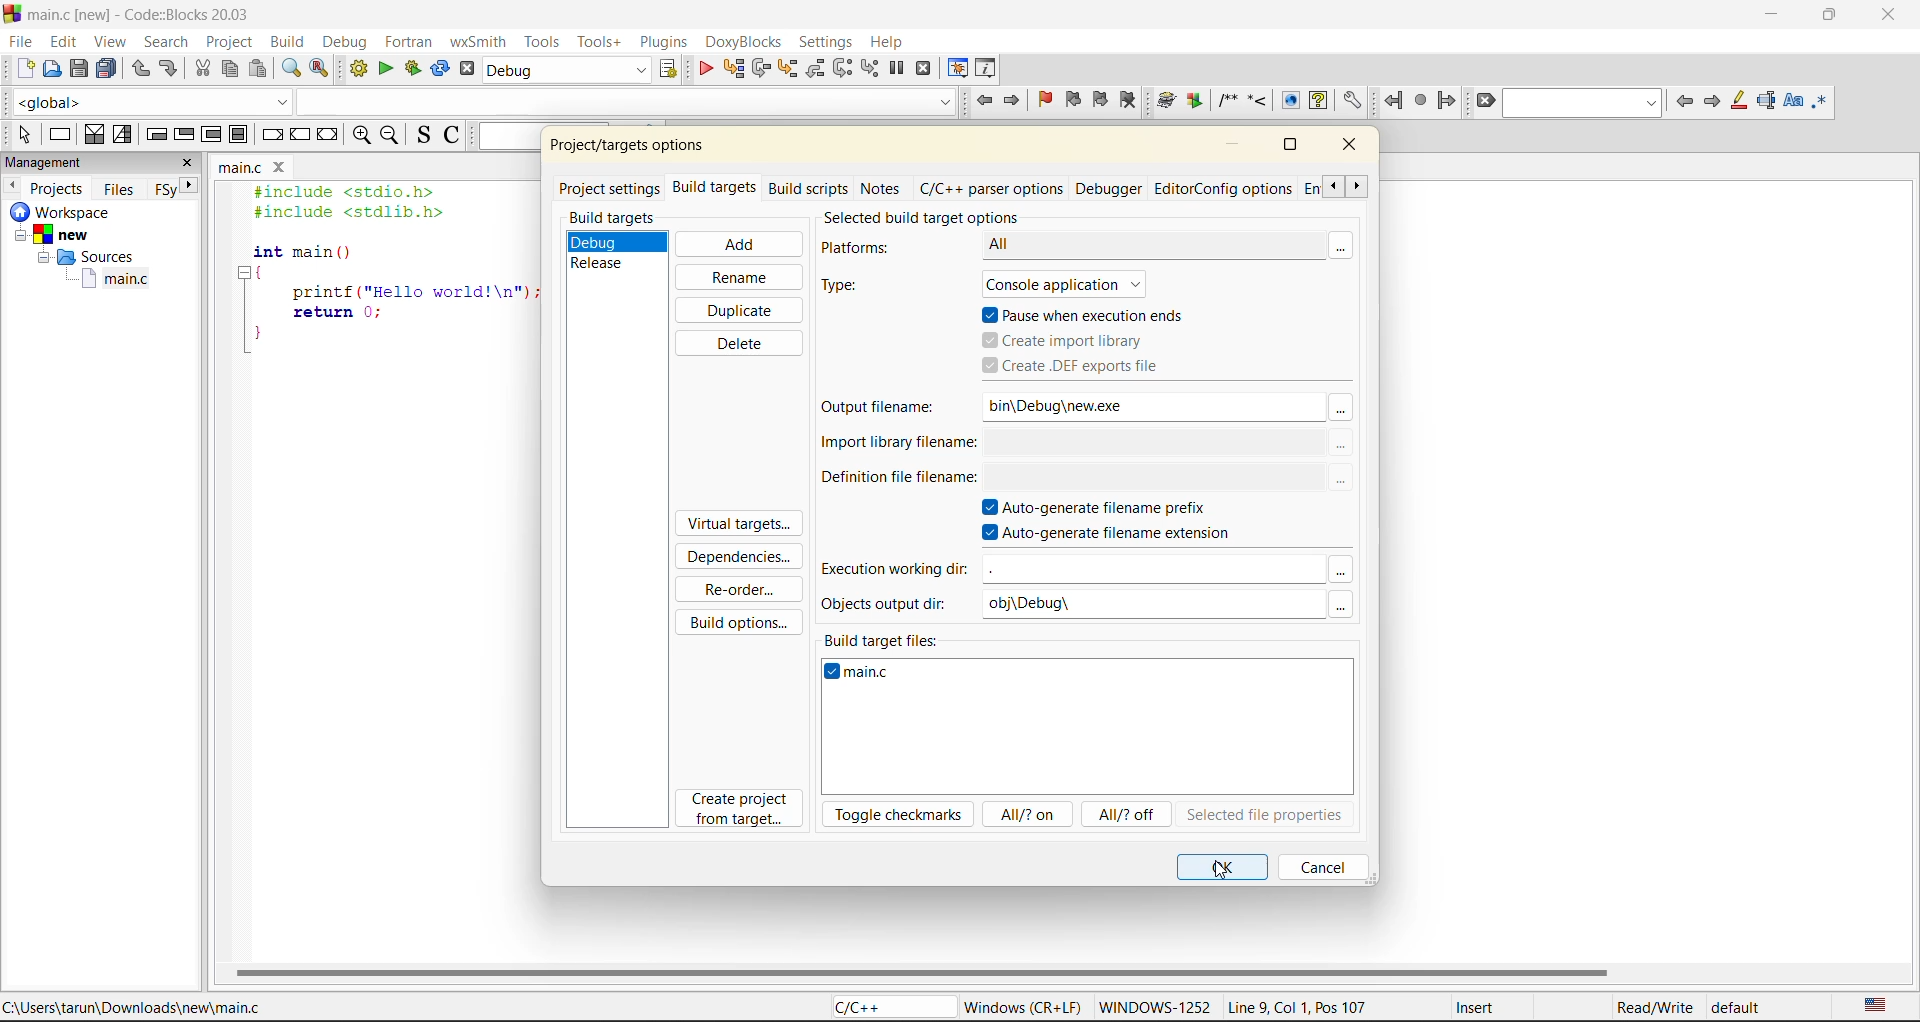  Describe the element at coordinates (360, 136) in the screenshot. I see `zoom in` at that location.